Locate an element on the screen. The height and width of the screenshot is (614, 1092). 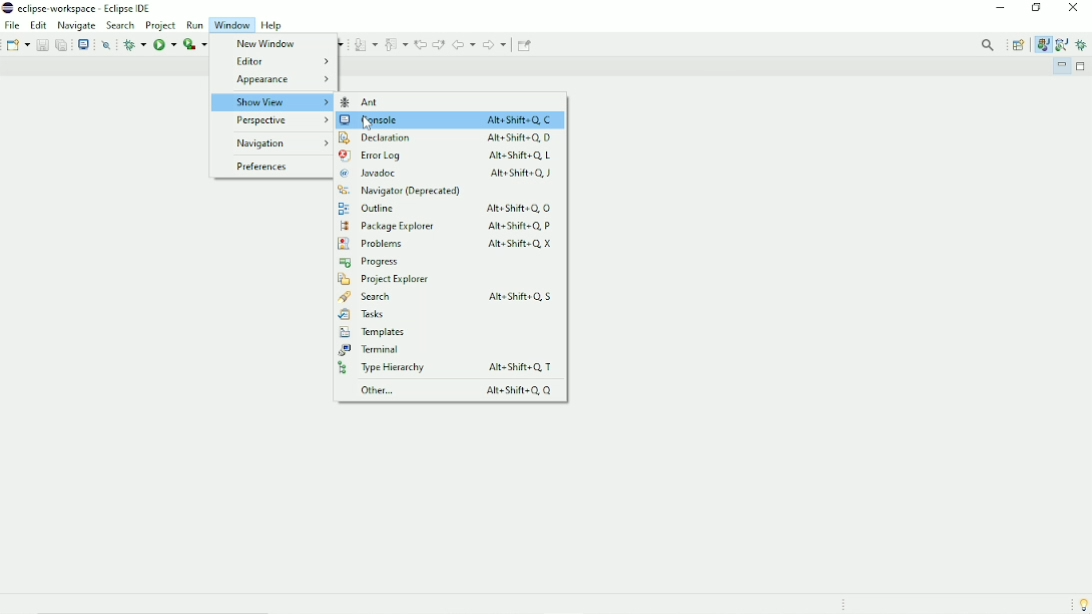
Error Log is located at coordinates (445, 156).